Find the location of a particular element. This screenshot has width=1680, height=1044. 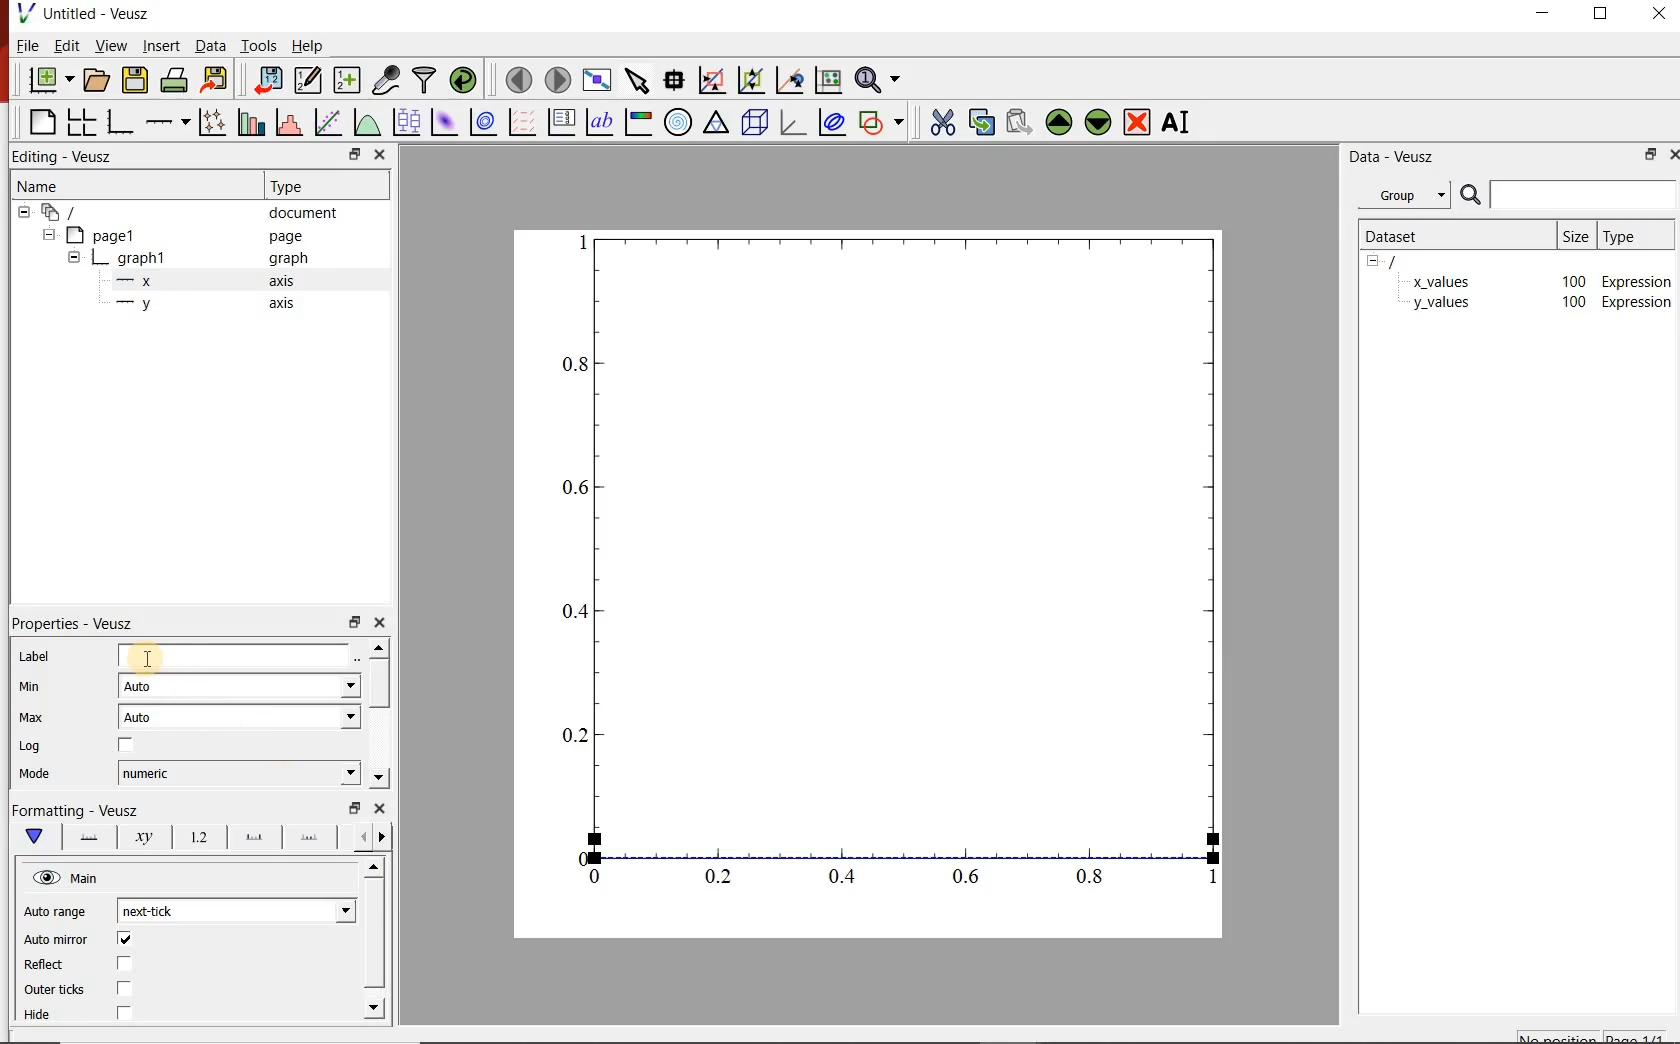

3d scene is located at coordinates (757, 125).